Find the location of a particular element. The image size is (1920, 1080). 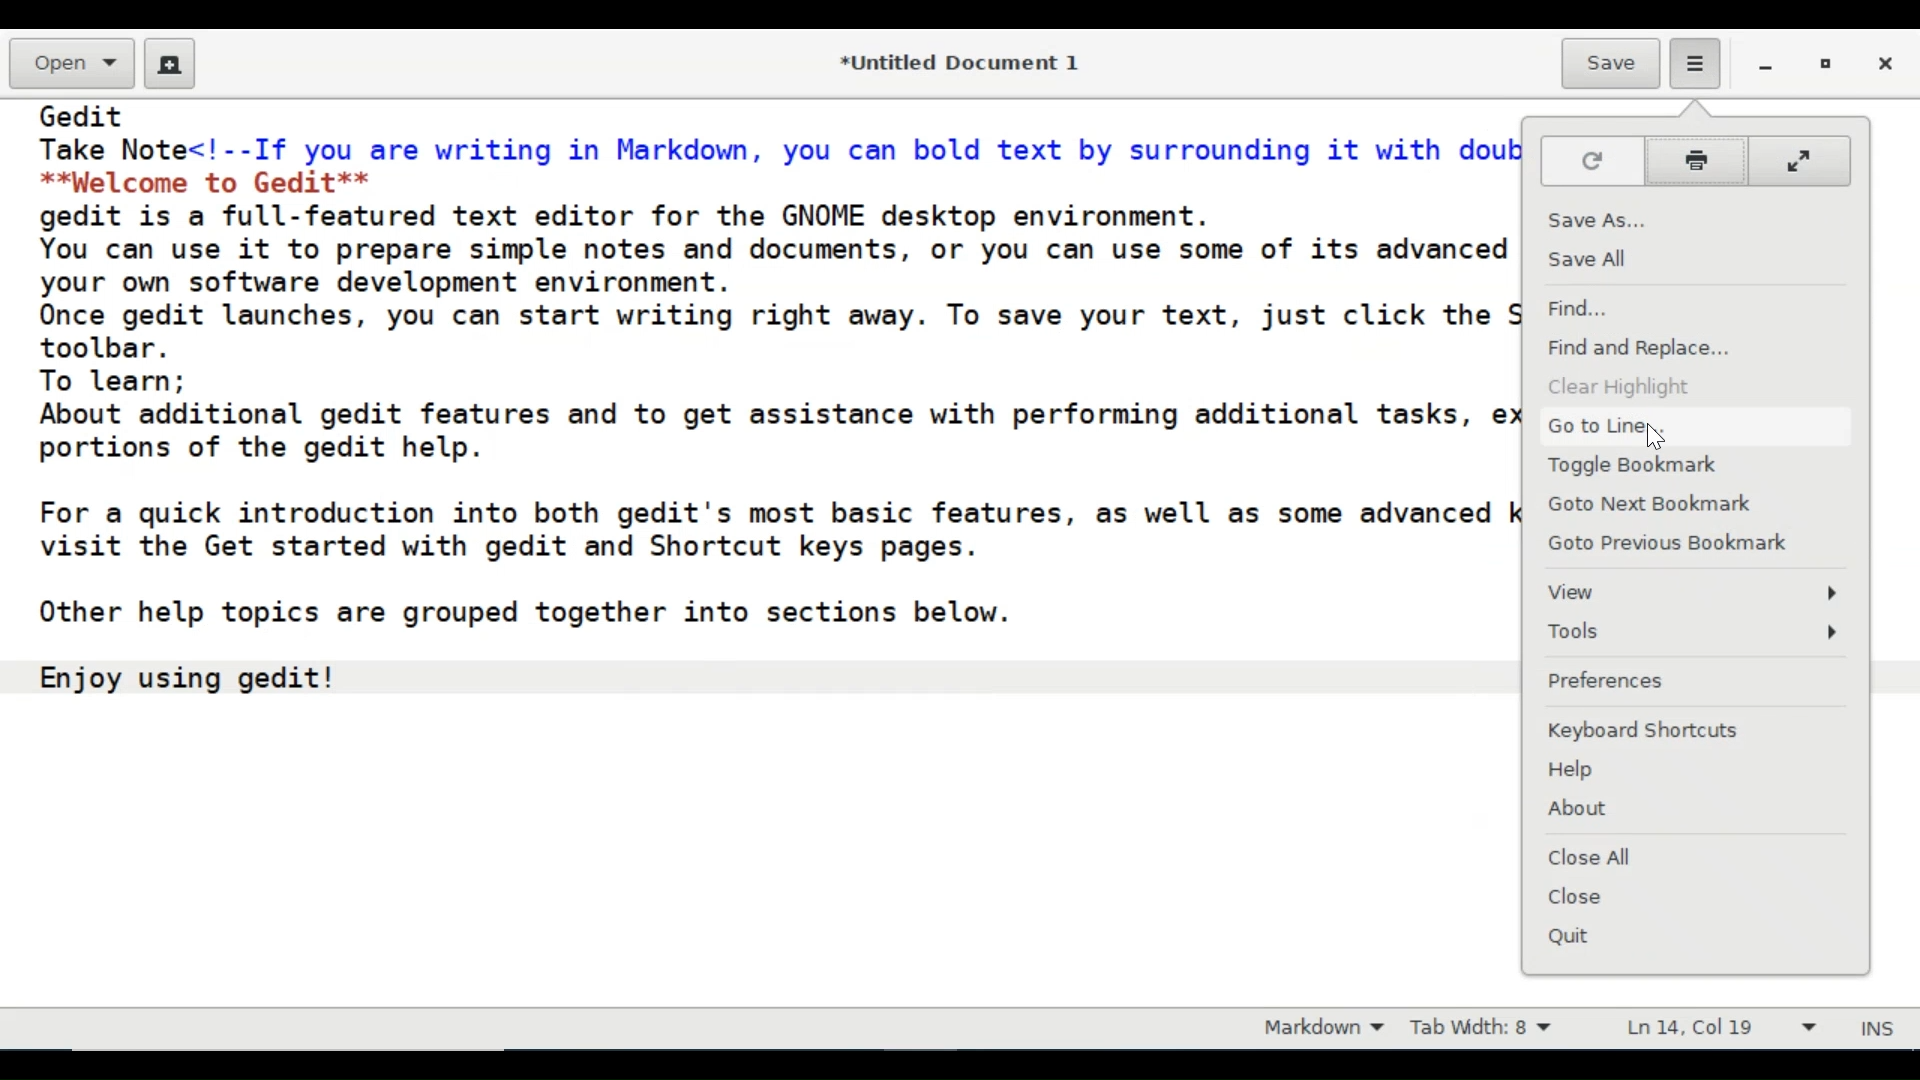

Find and Replace is located at coordinates (1645, 351).